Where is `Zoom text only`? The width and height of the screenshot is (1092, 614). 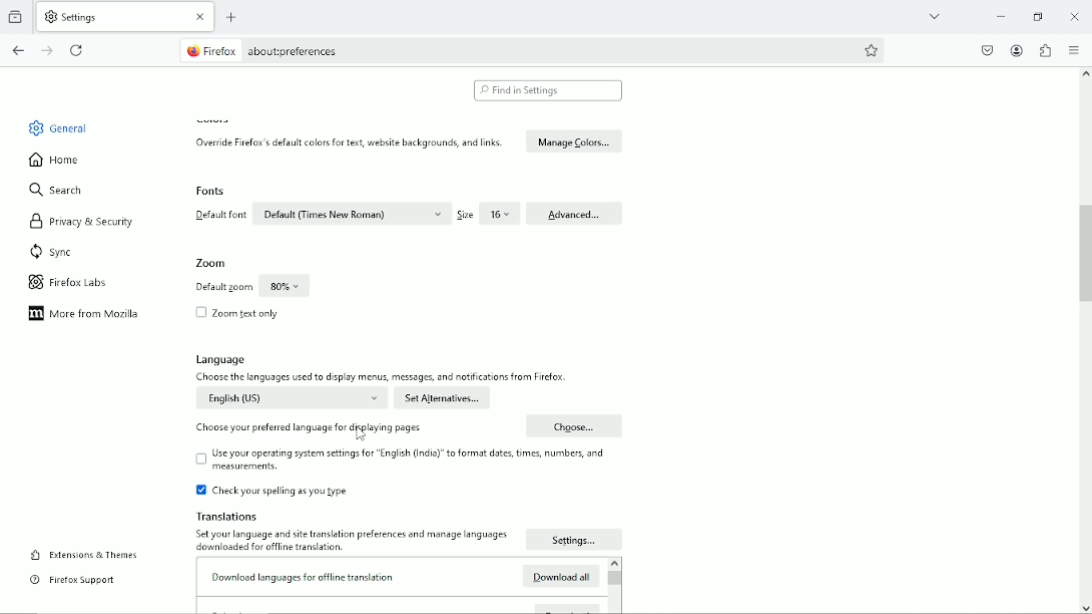 Zoom text only is located at coordinates (246, 314).